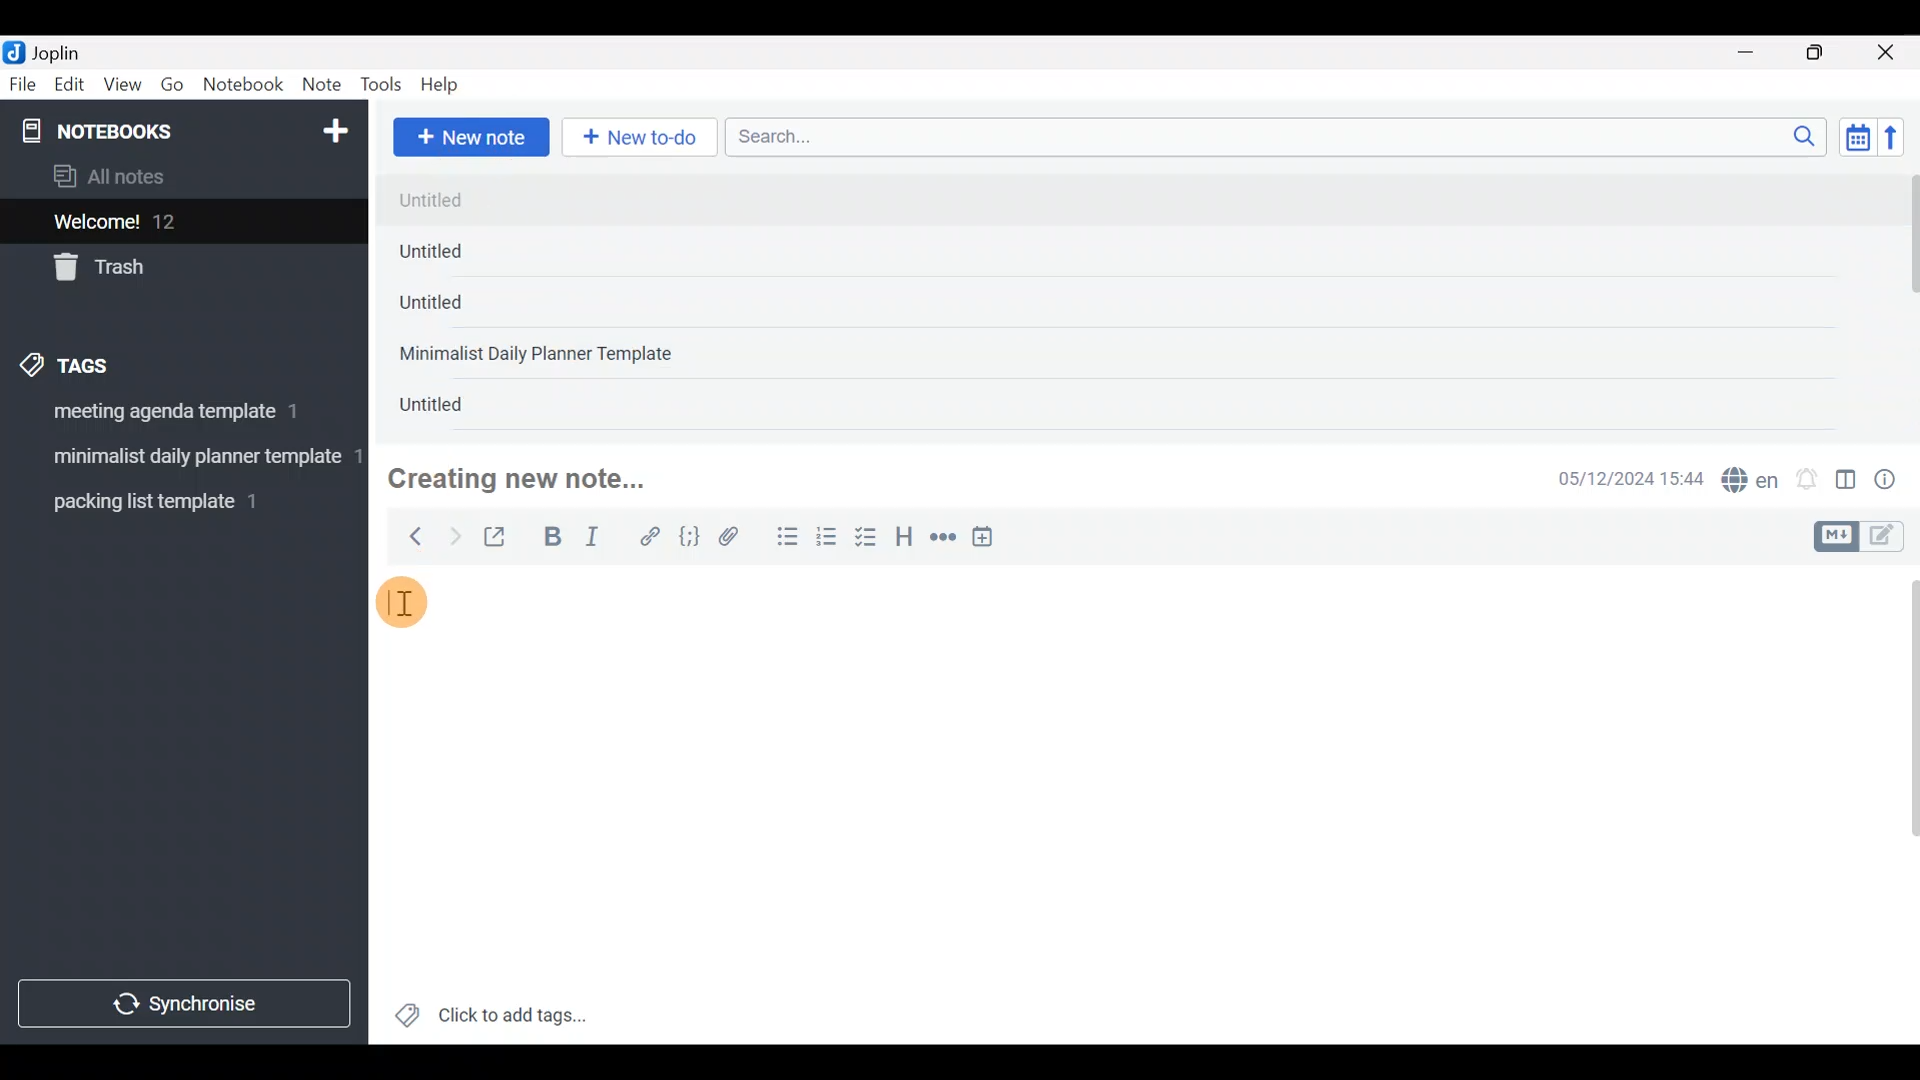  Describe the element at coordinates (502, 538) in the screenshot. I see `Toggle external editing` at that location.